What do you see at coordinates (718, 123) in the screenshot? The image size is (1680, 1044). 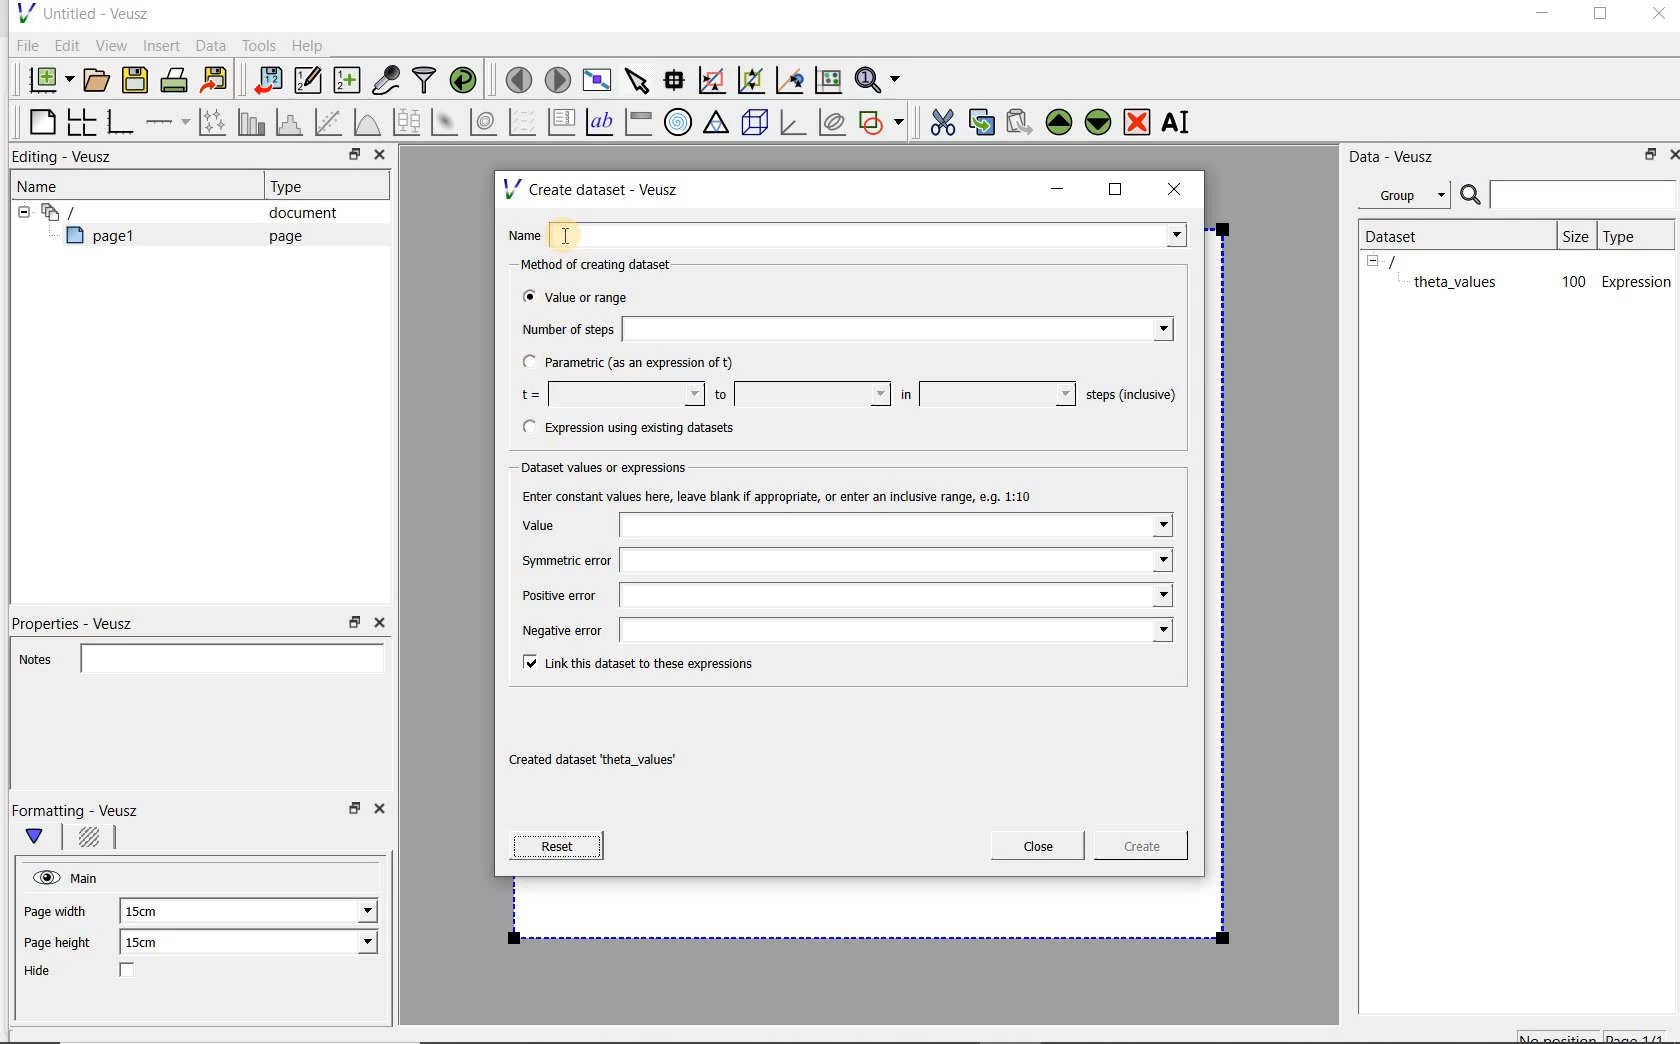 I see `ternary graph` at bounding box center [718, 123].